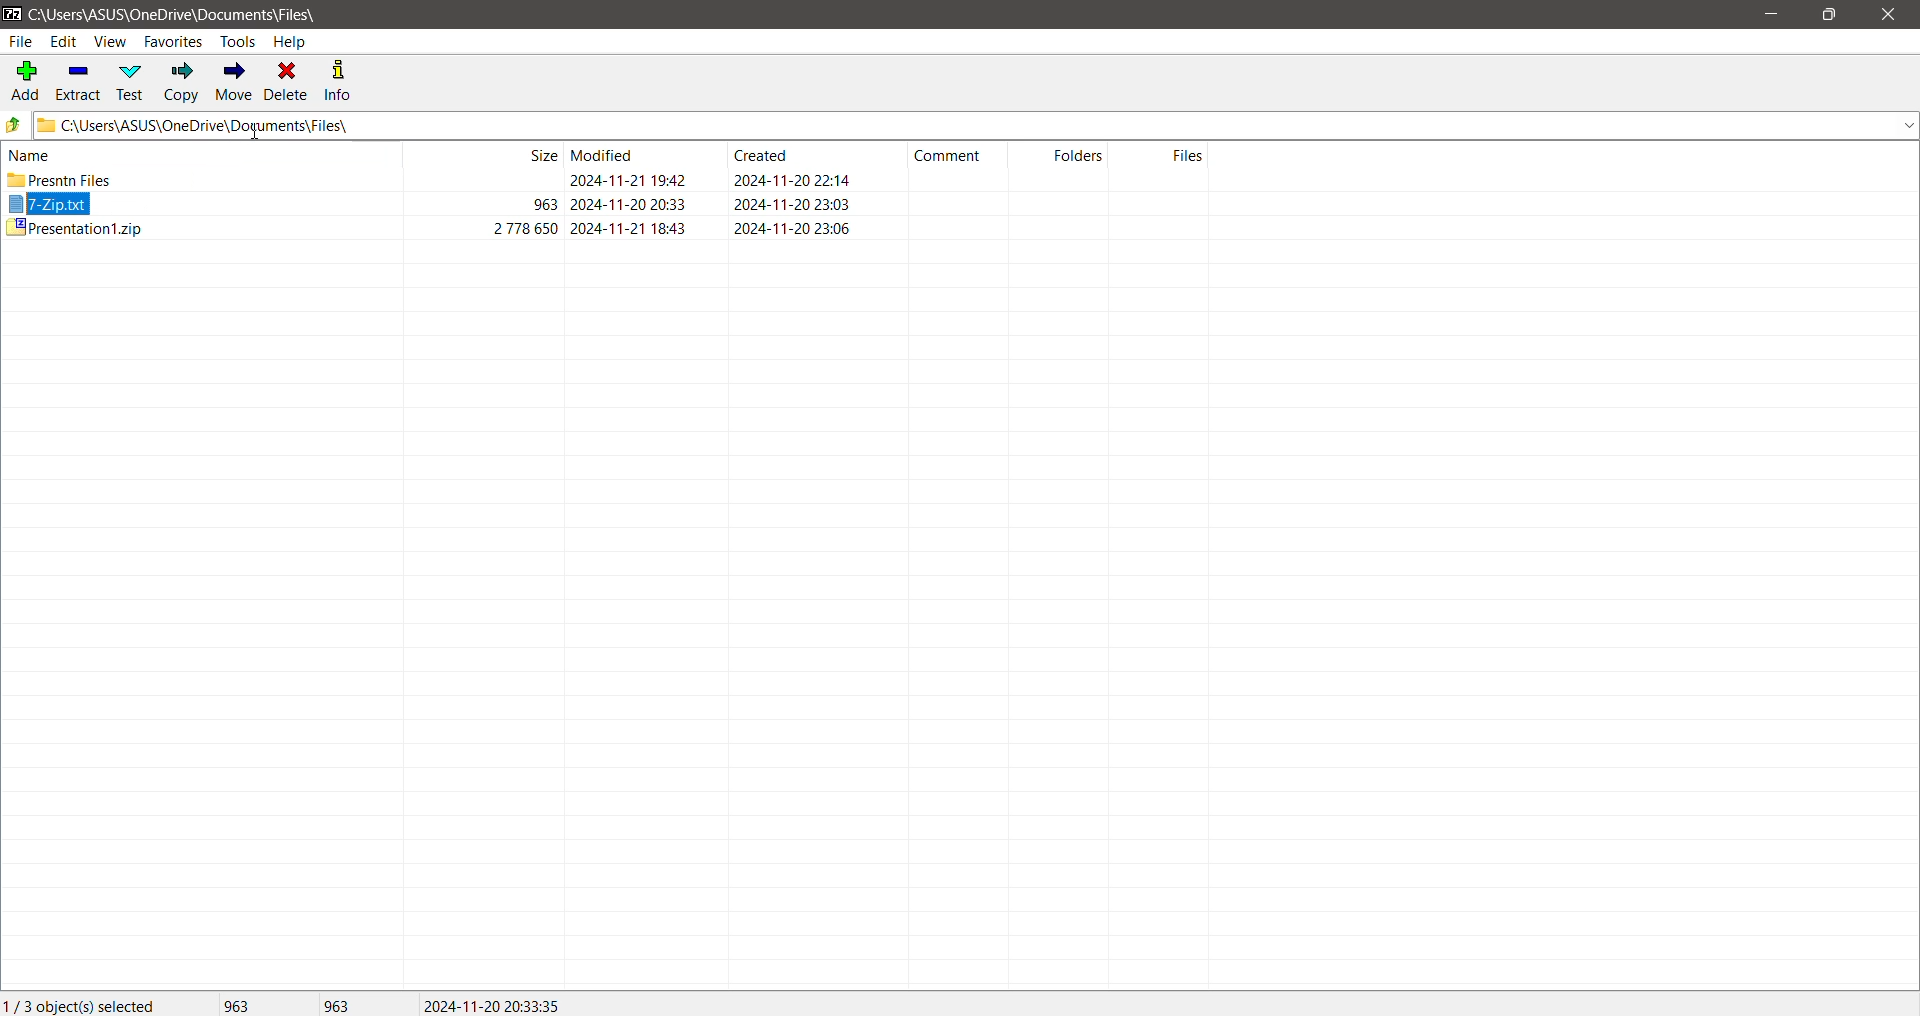 This screenshot has width=1920, height=1016. I want to click on Delete, so click(288, 81).